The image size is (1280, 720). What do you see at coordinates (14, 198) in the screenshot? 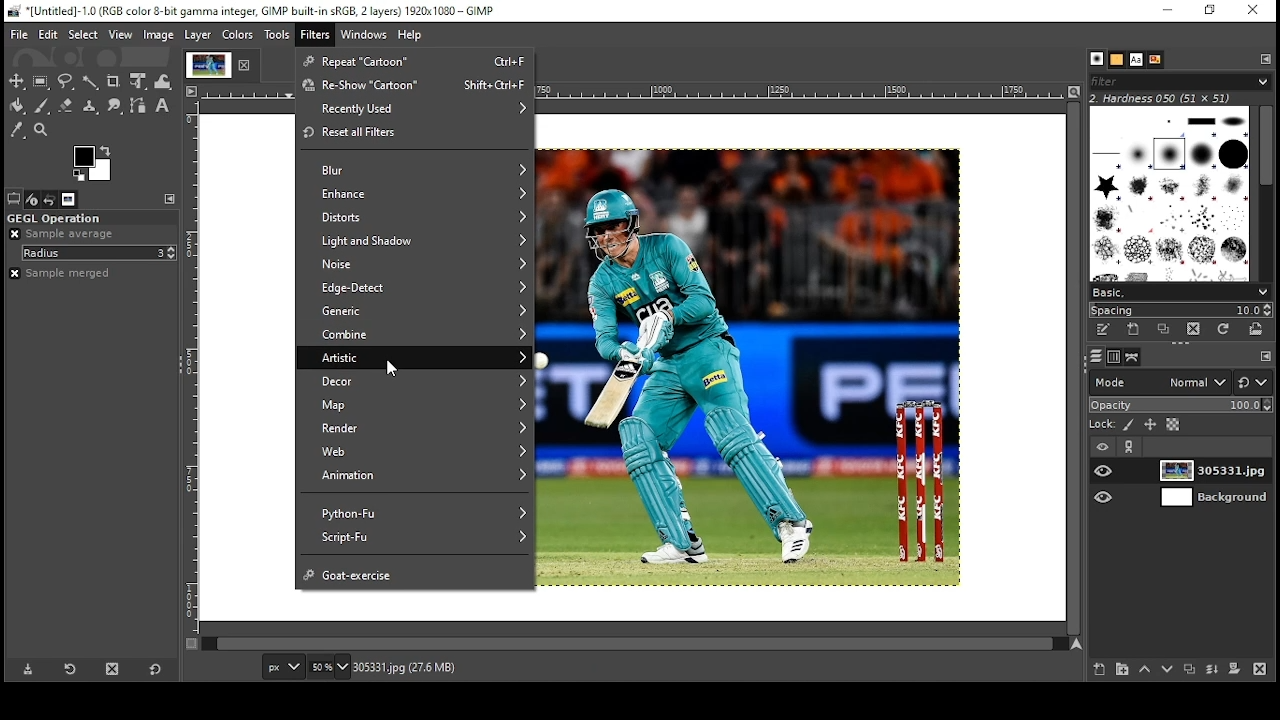
I see `tool options` at bounding box center [14, 198].